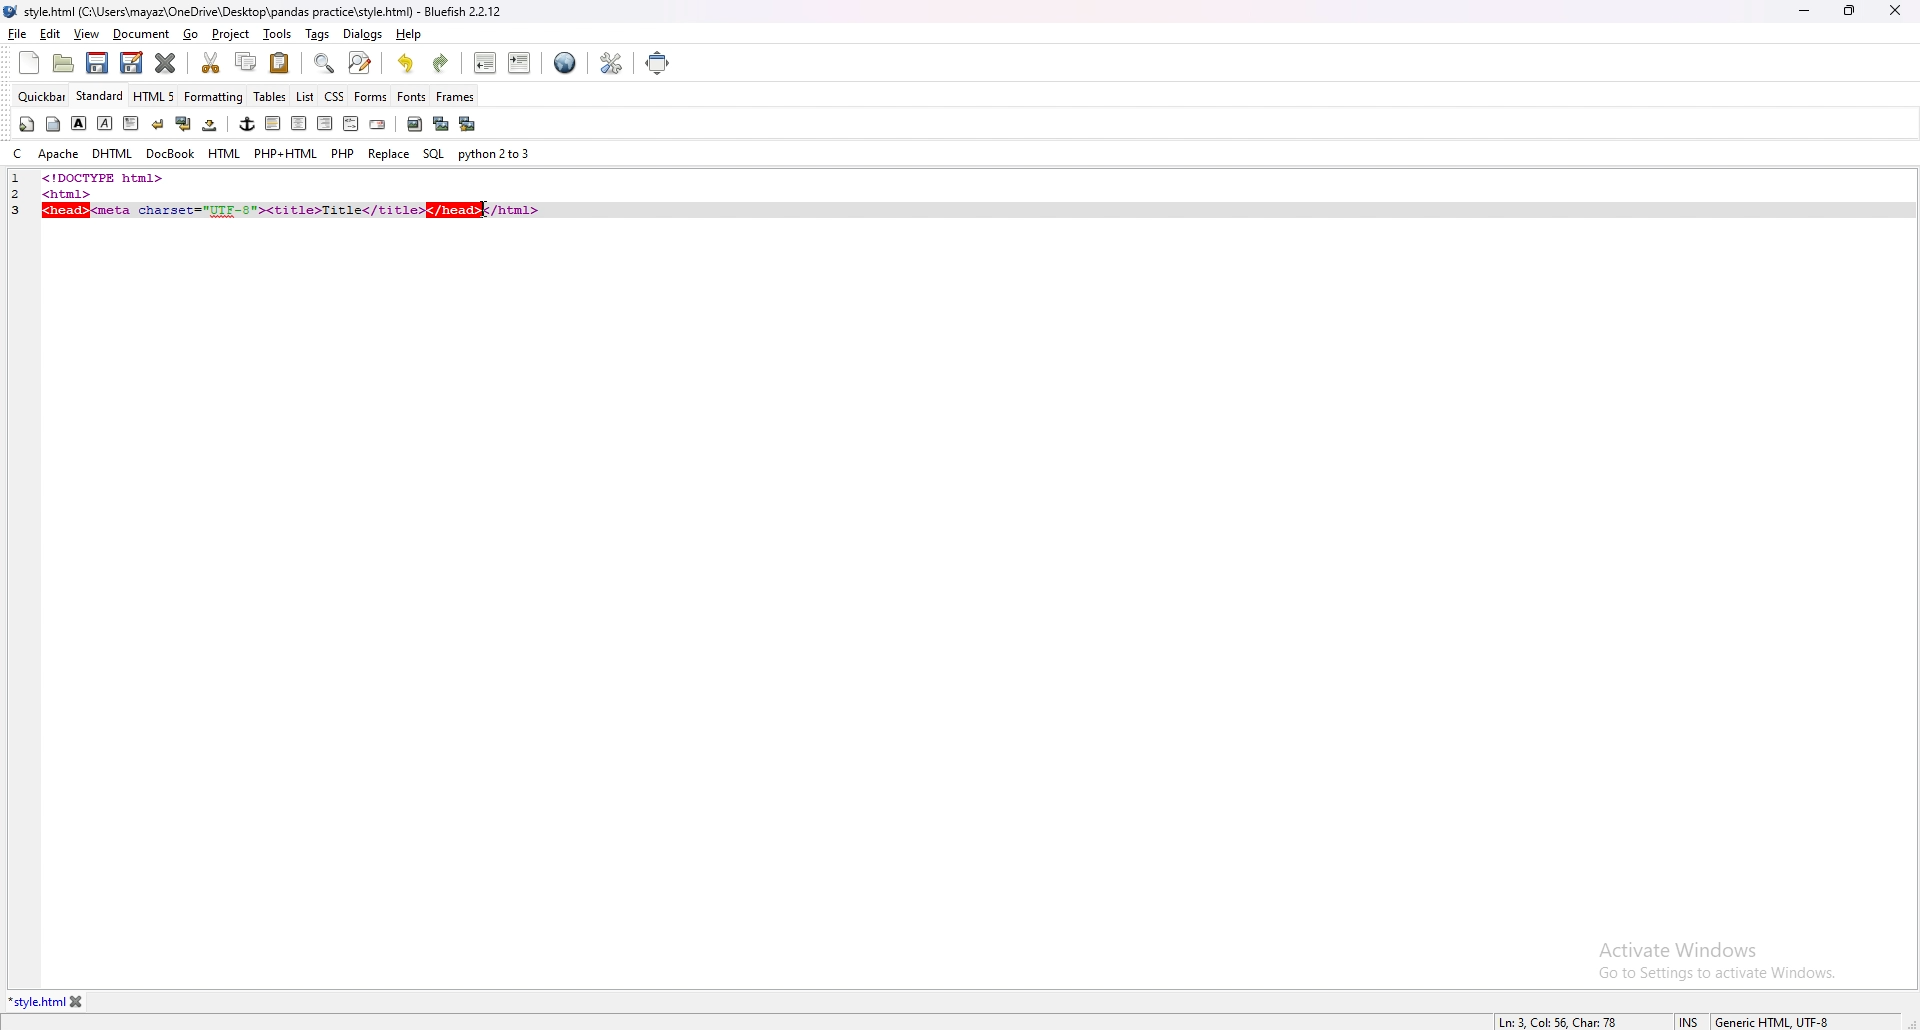 The width and height of the screenshot is (1920, 1030). I want to click on html, so click(225, 154).